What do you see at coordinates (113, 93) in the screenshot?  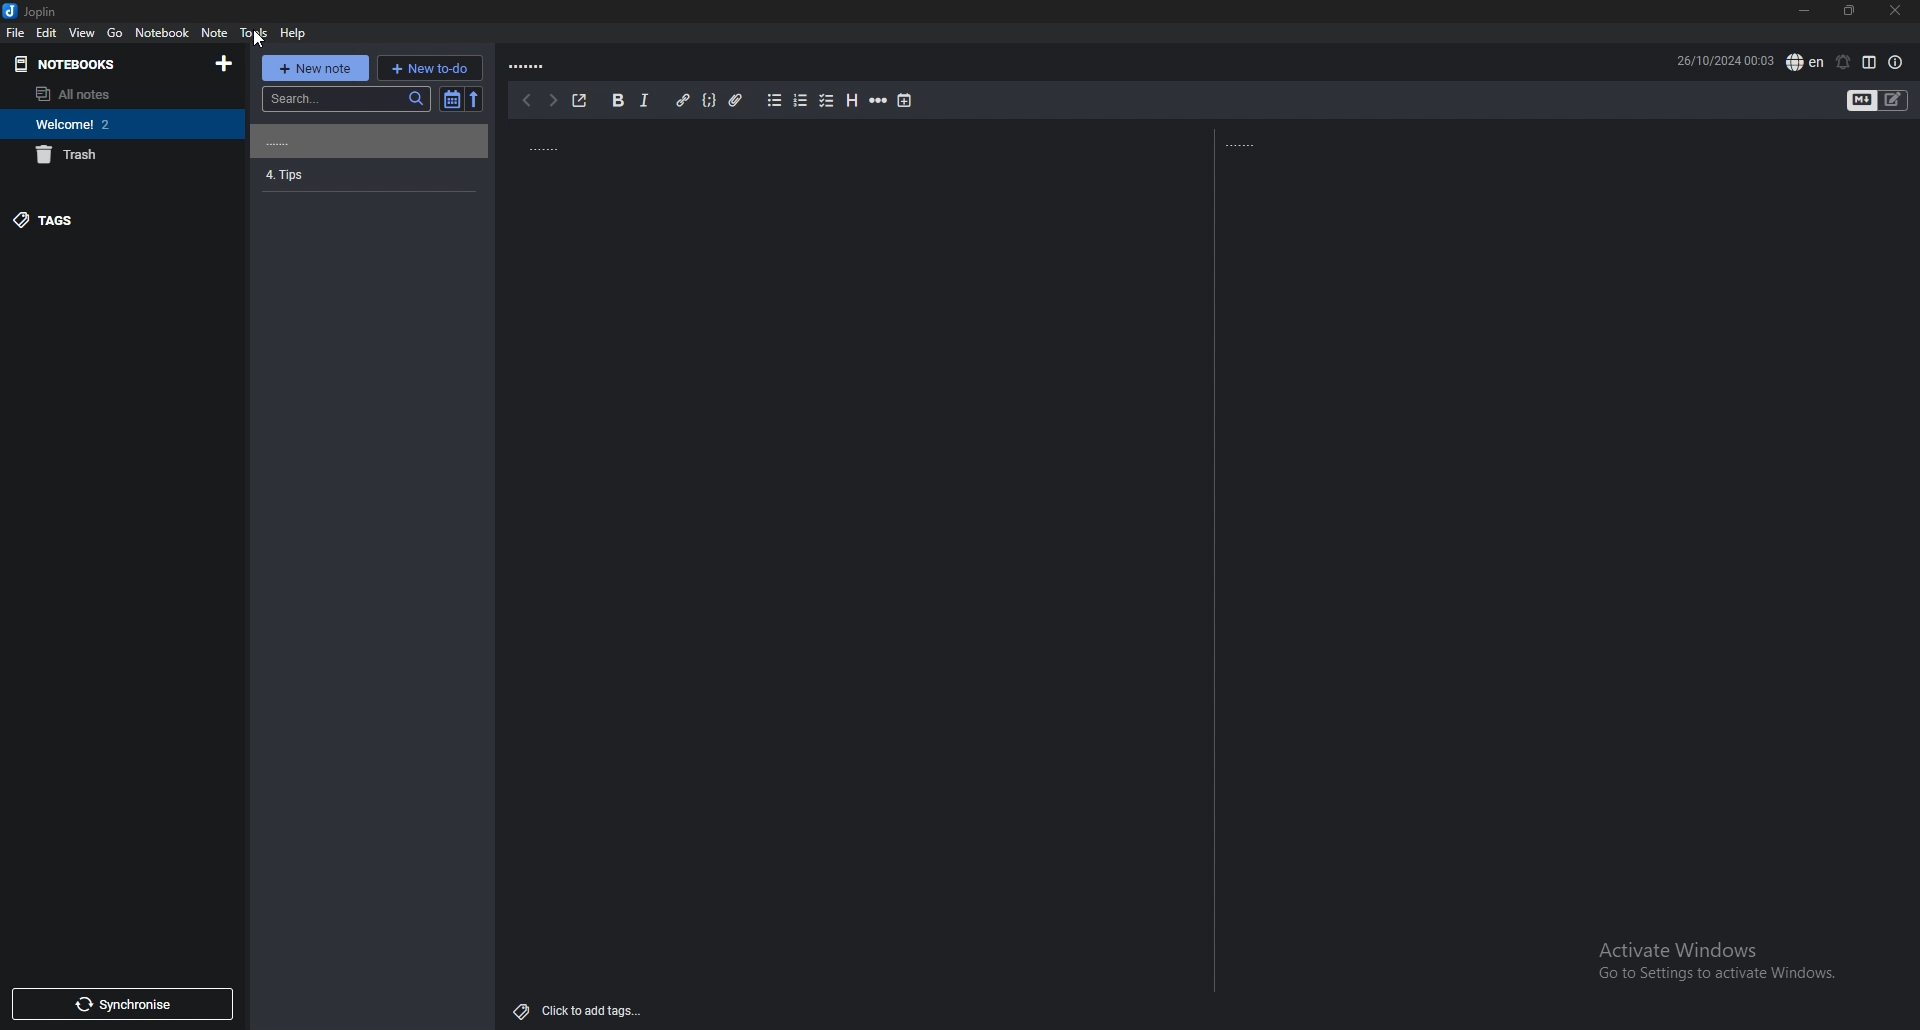 I see `all notes` at bounding box center [113, 93].